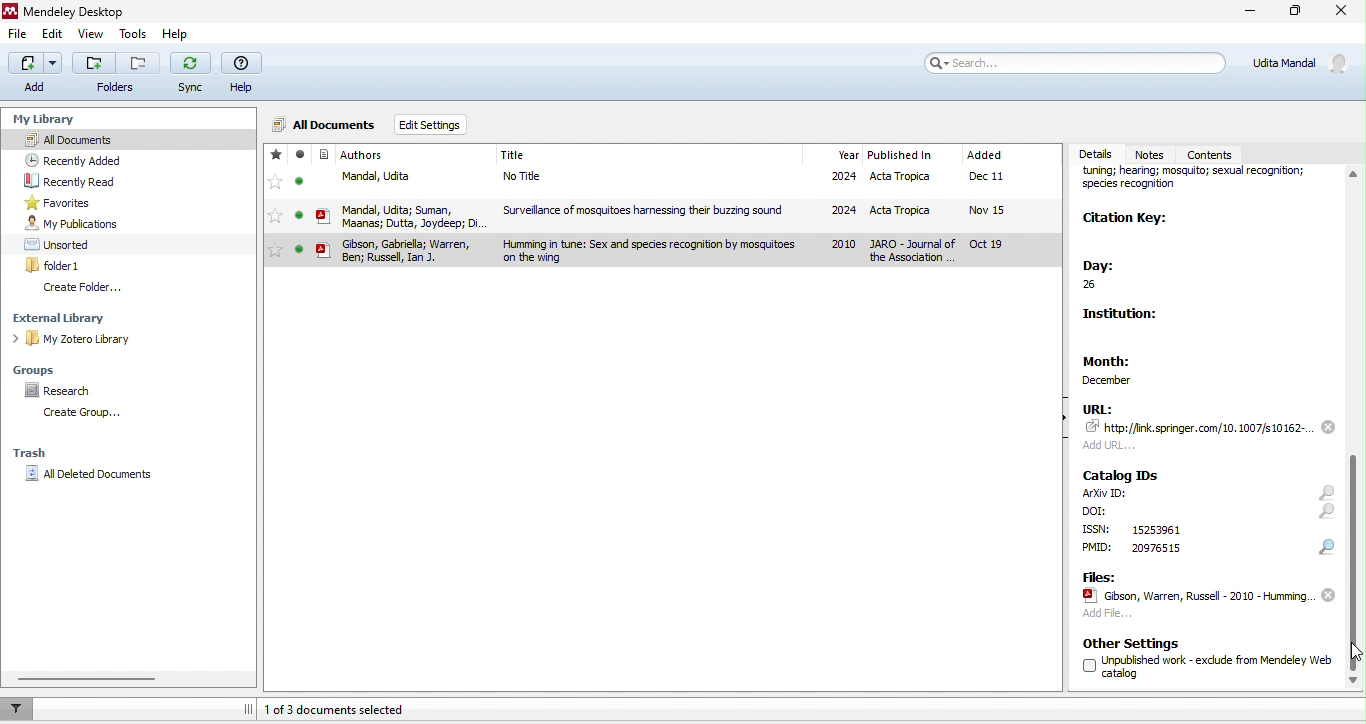 The height and width of the screenshot is (724, 1366). I want to click on url, so click(1098, 408).